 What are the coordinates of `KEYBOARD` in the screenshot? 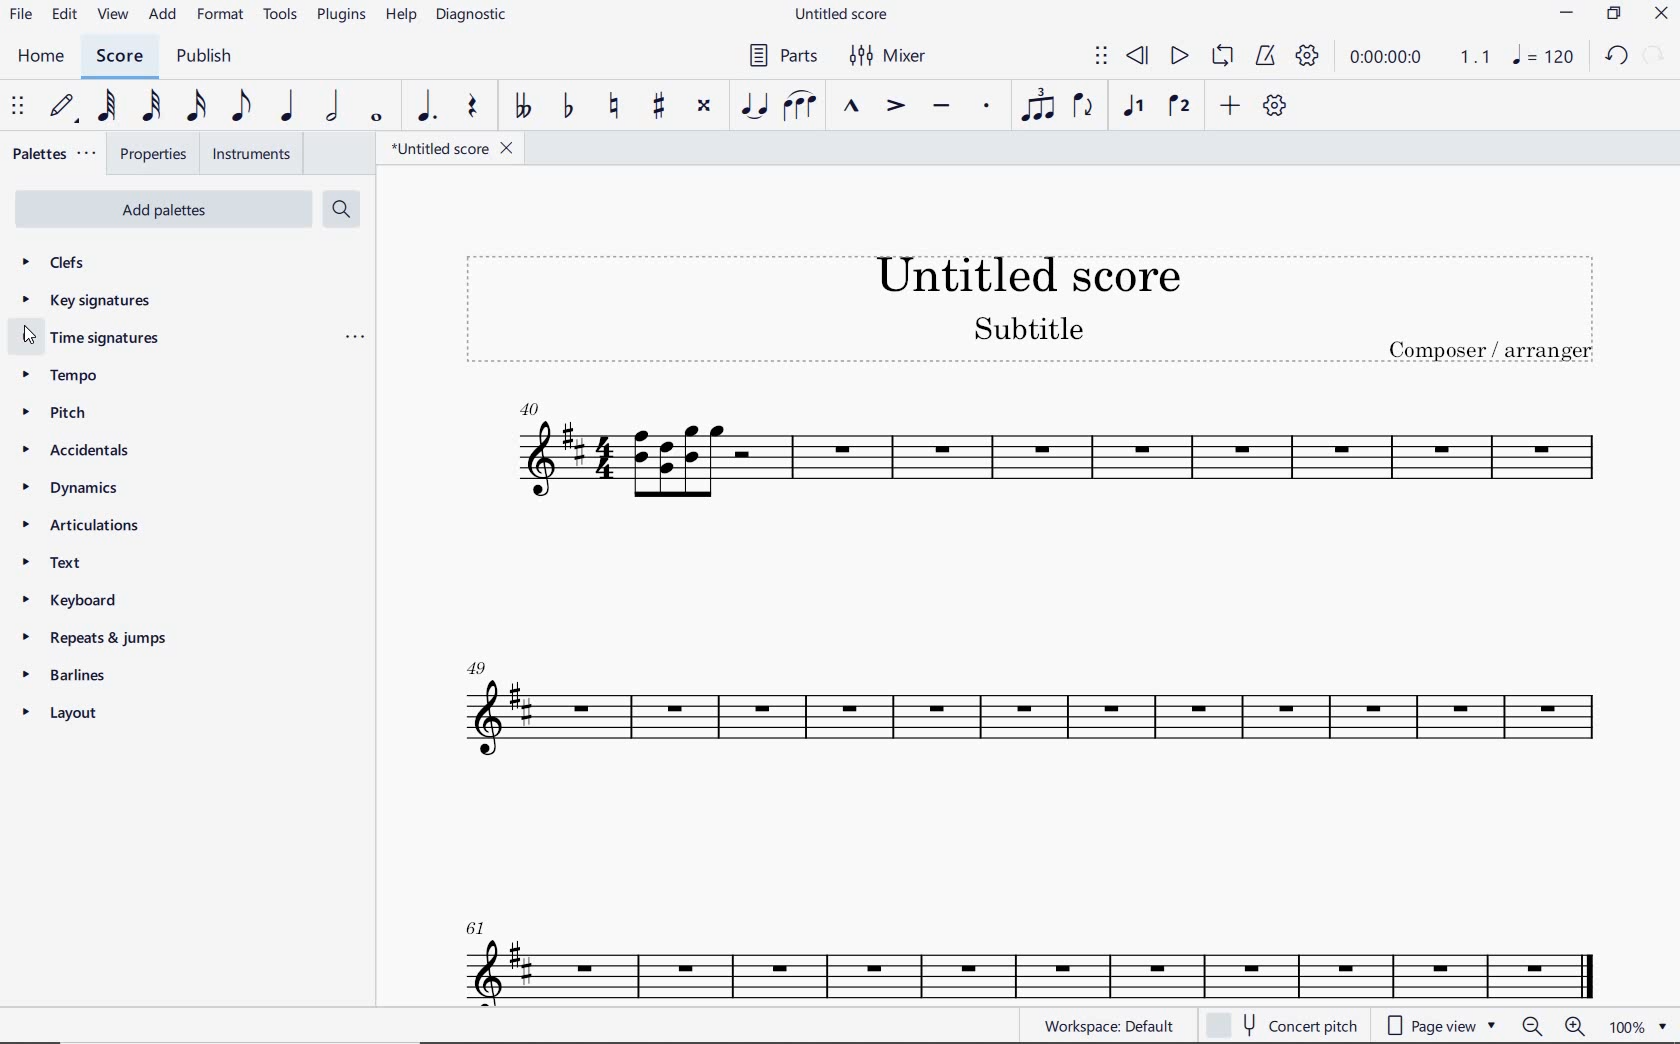 It's located at (66, 600).